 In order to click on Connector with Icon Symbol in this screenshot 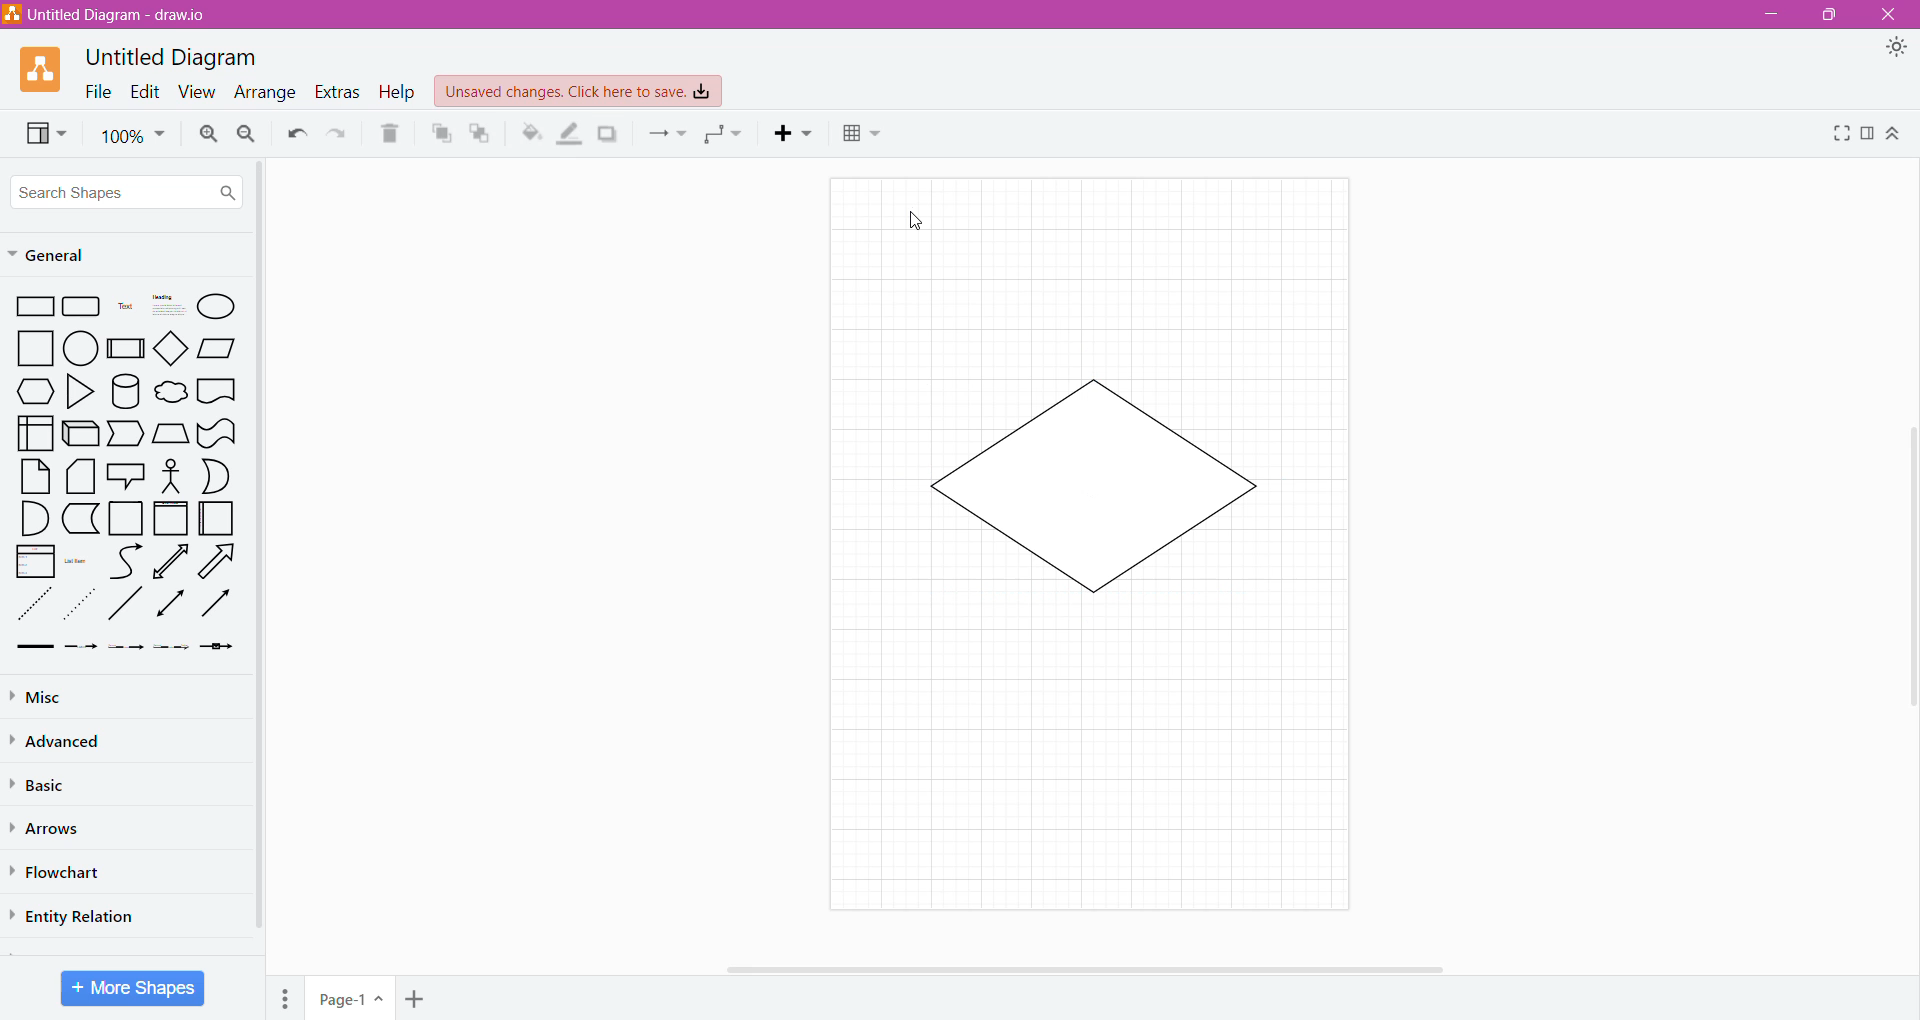, I will do `click(222, 648)`.